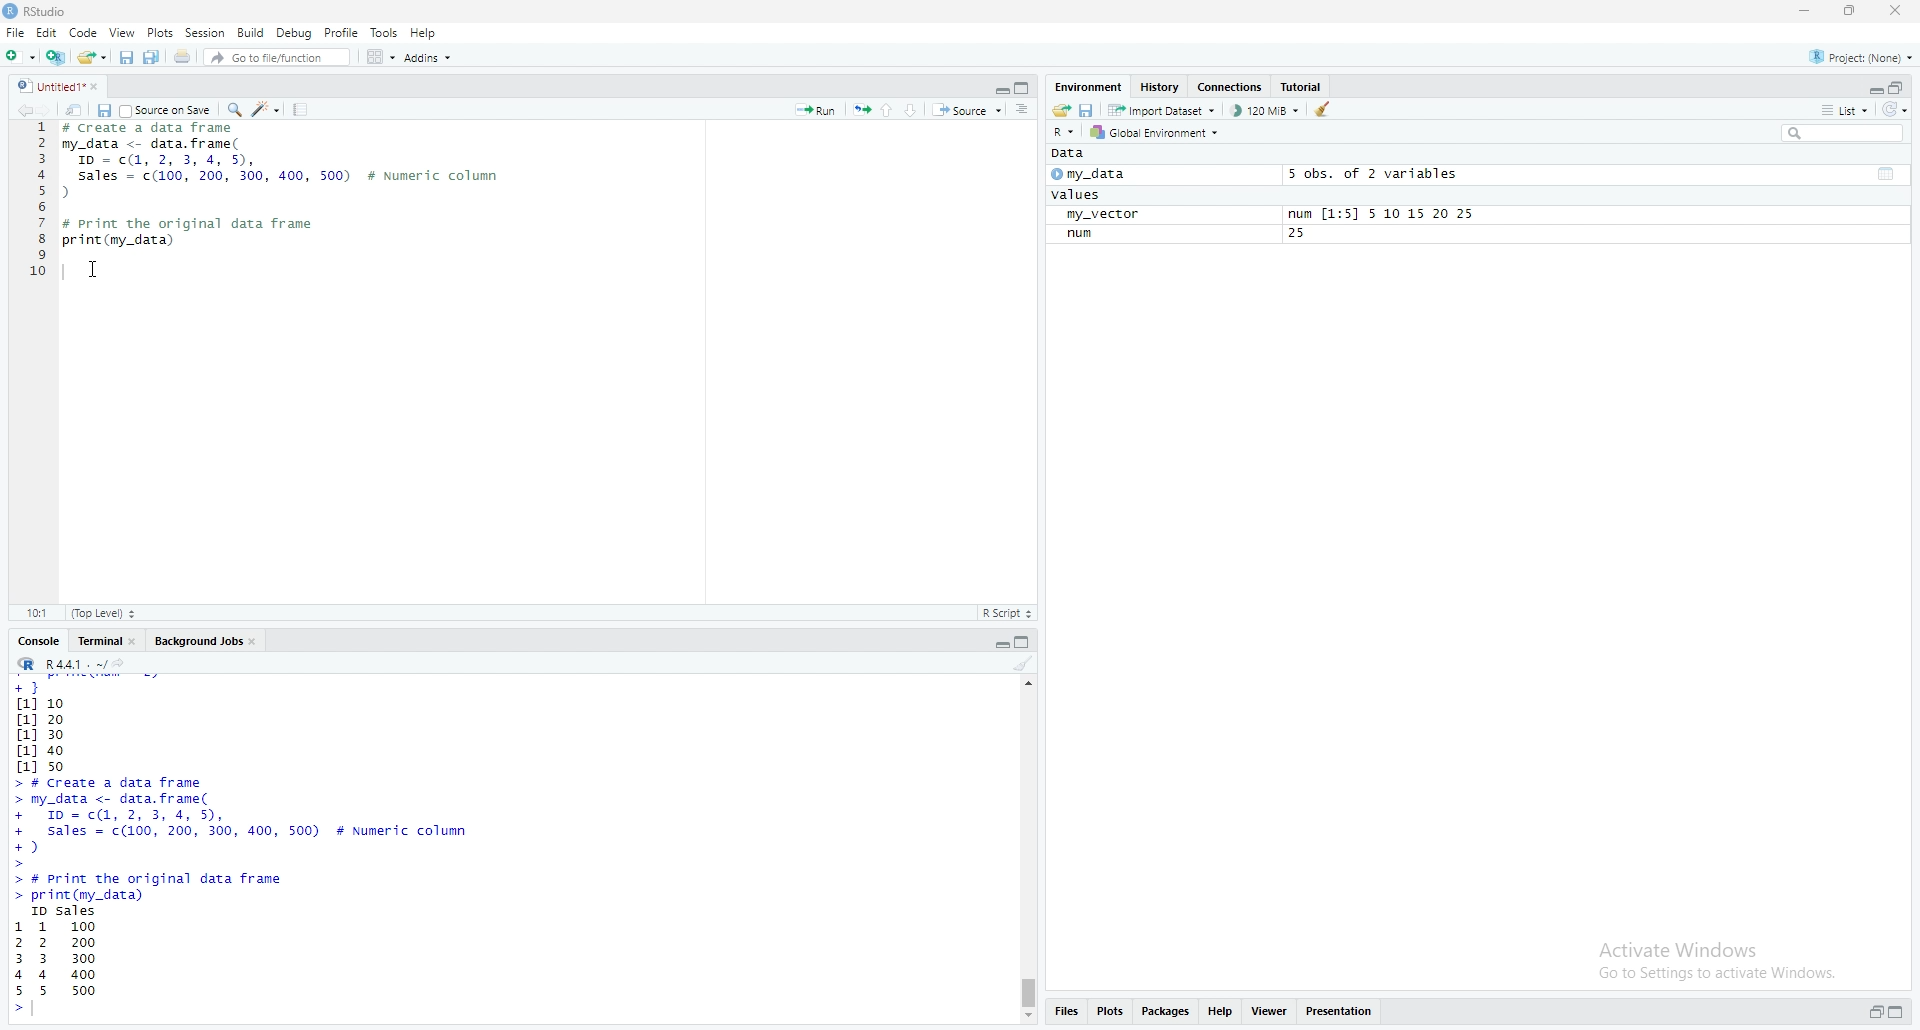  Describe the element at coordinates (377, 59) in the screenshot. I see `workspace panes` at that location.